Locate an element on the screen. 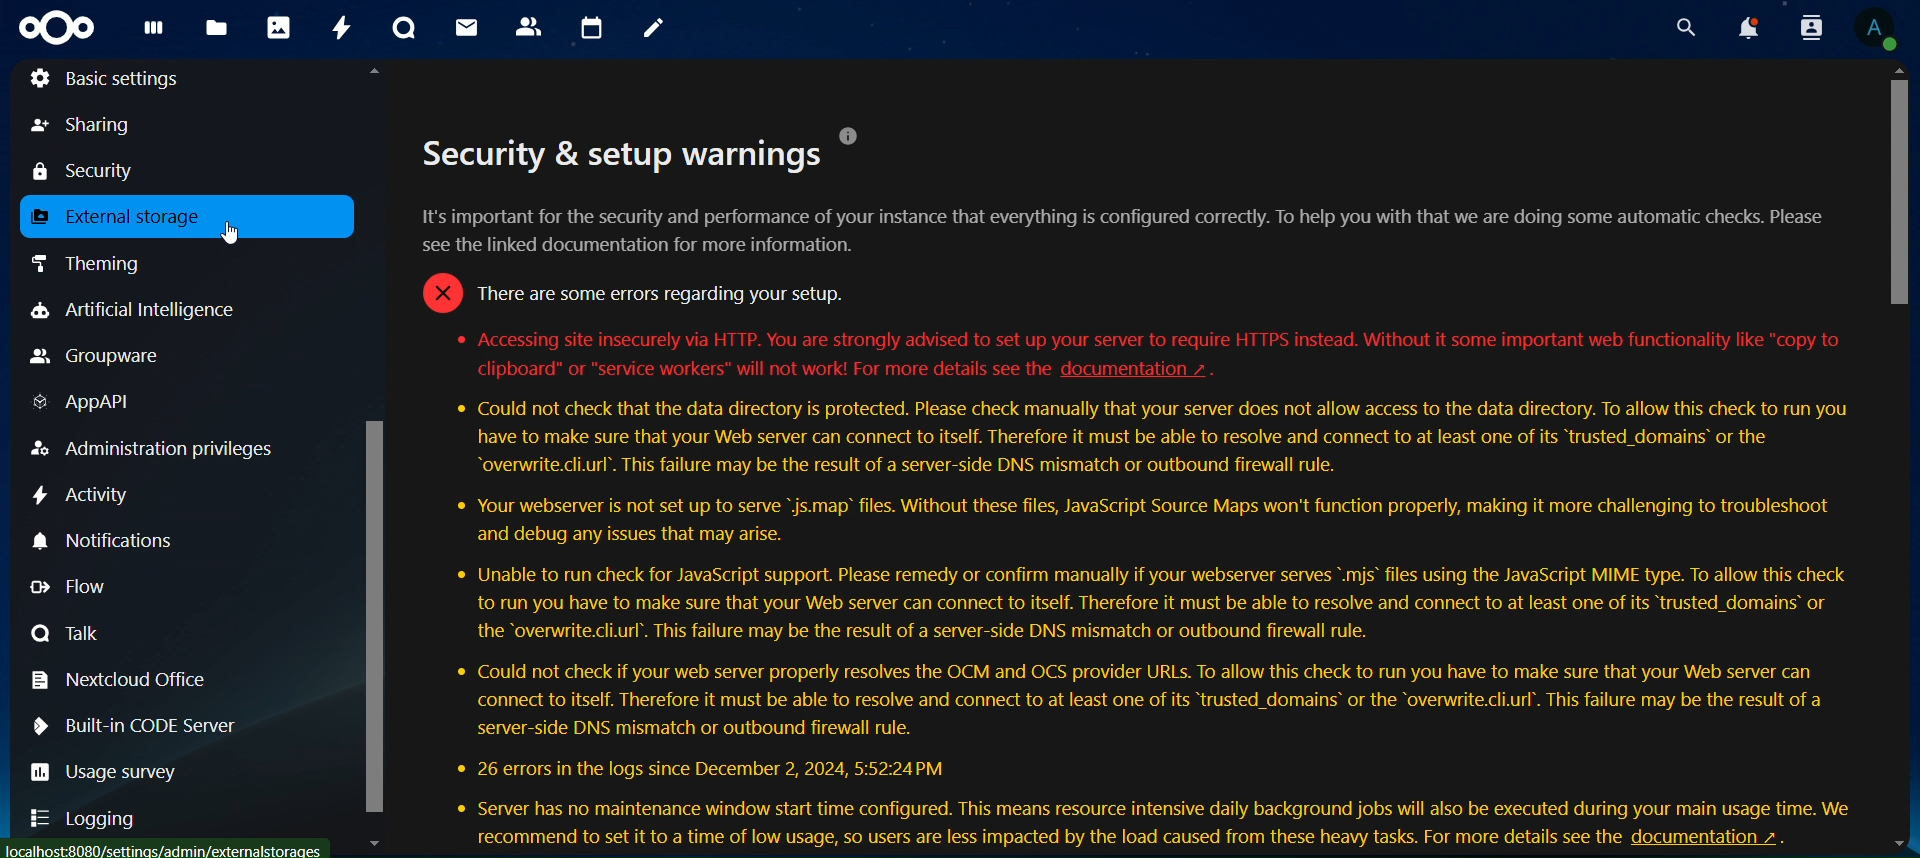 Image resolution: width=1920 pixels, height=858 pixels. activity is located at coordinates (83, 493).